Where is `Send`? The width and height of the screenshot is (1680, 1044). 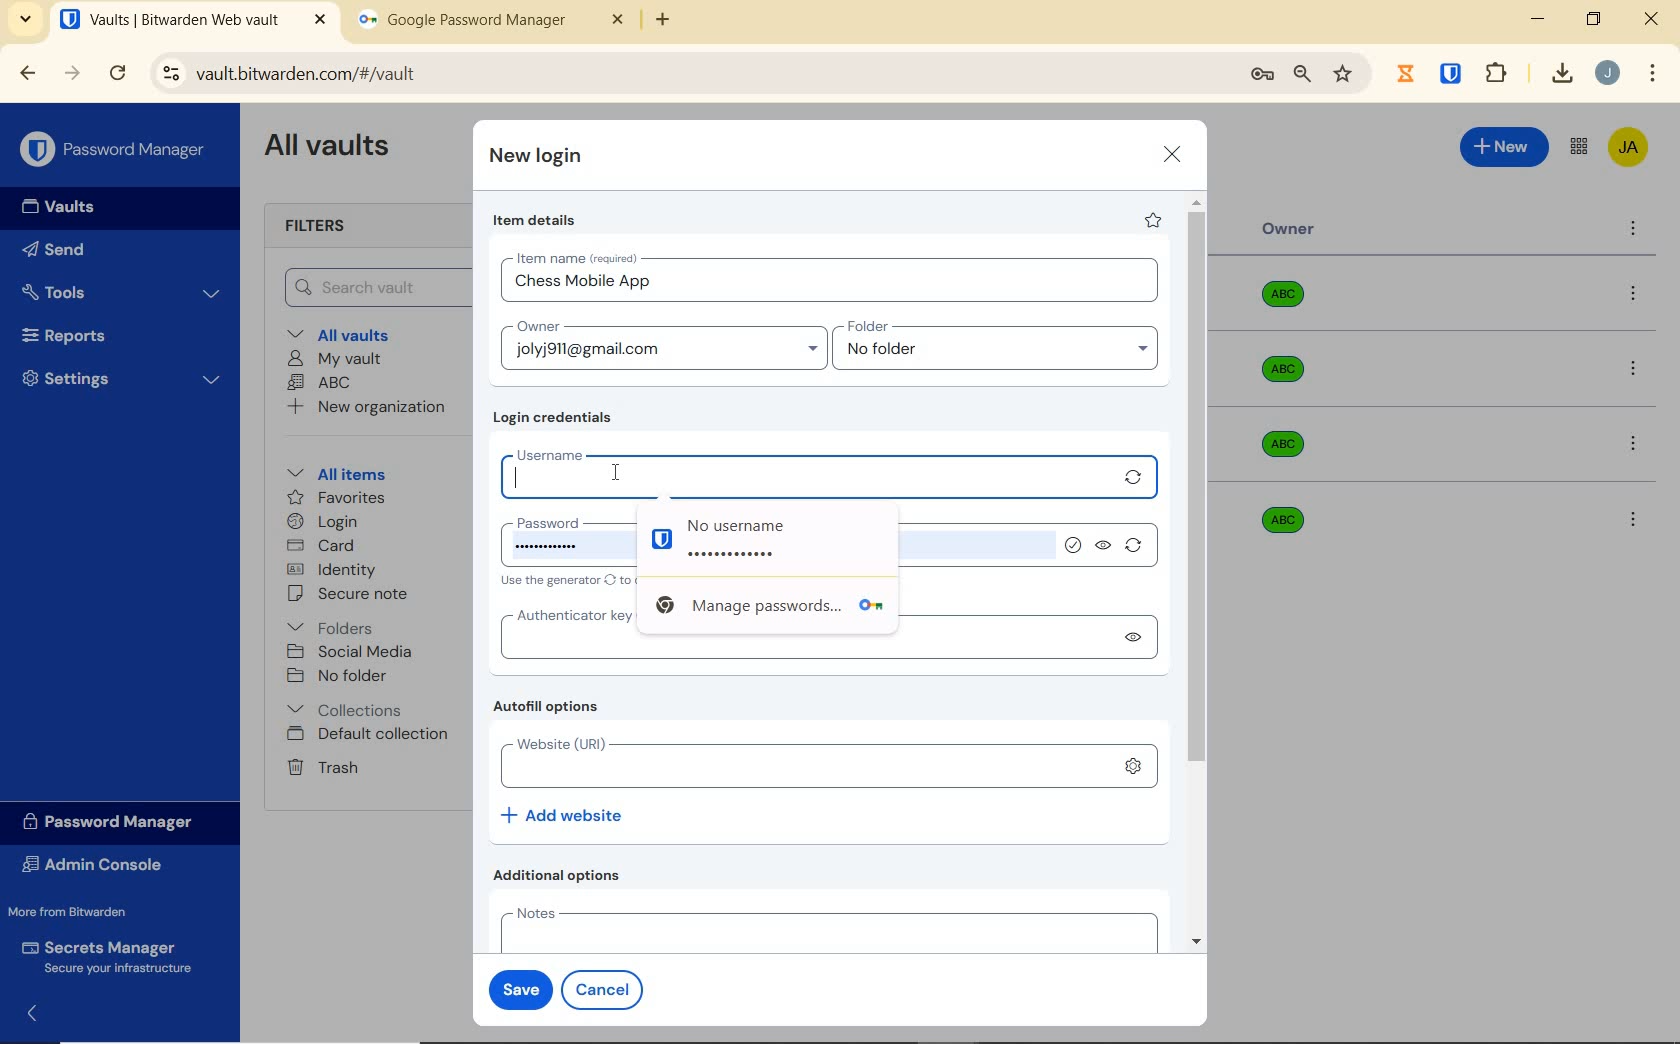 Send is located at coordinates (54, 253).